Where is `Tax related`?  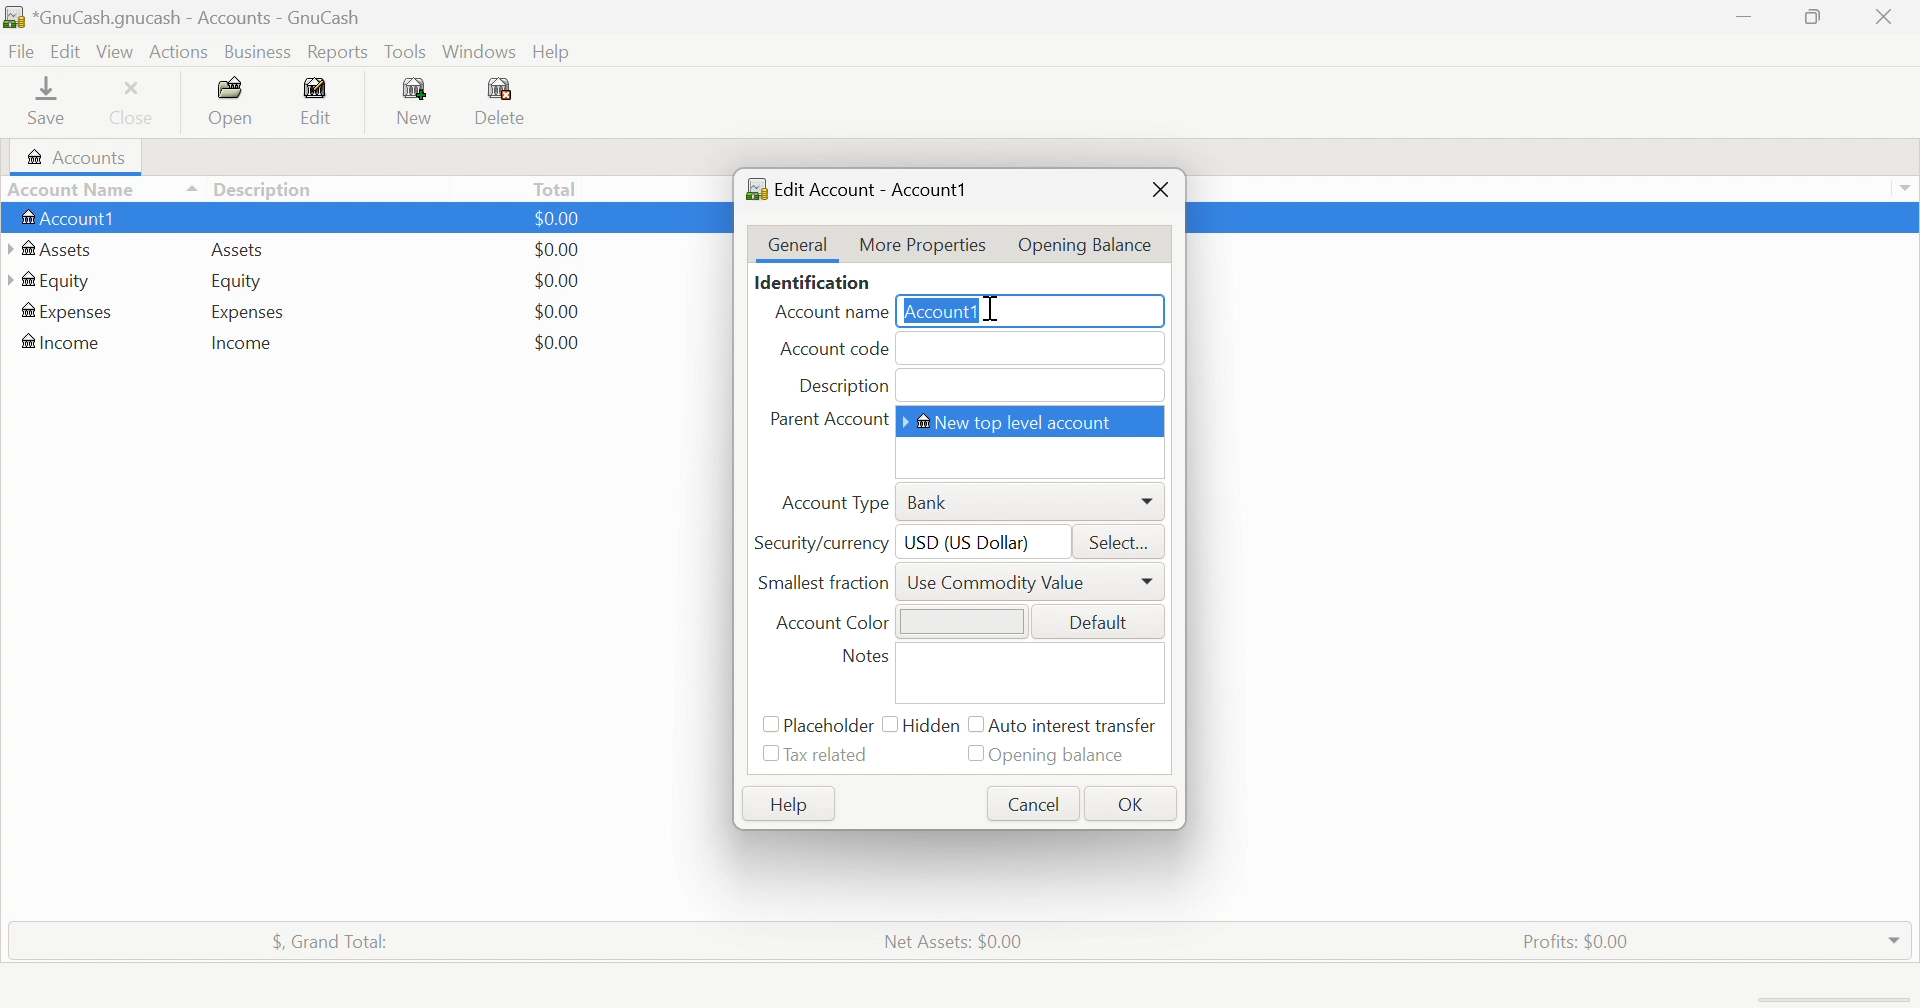
Tax related is located at coordinates (814, 755).